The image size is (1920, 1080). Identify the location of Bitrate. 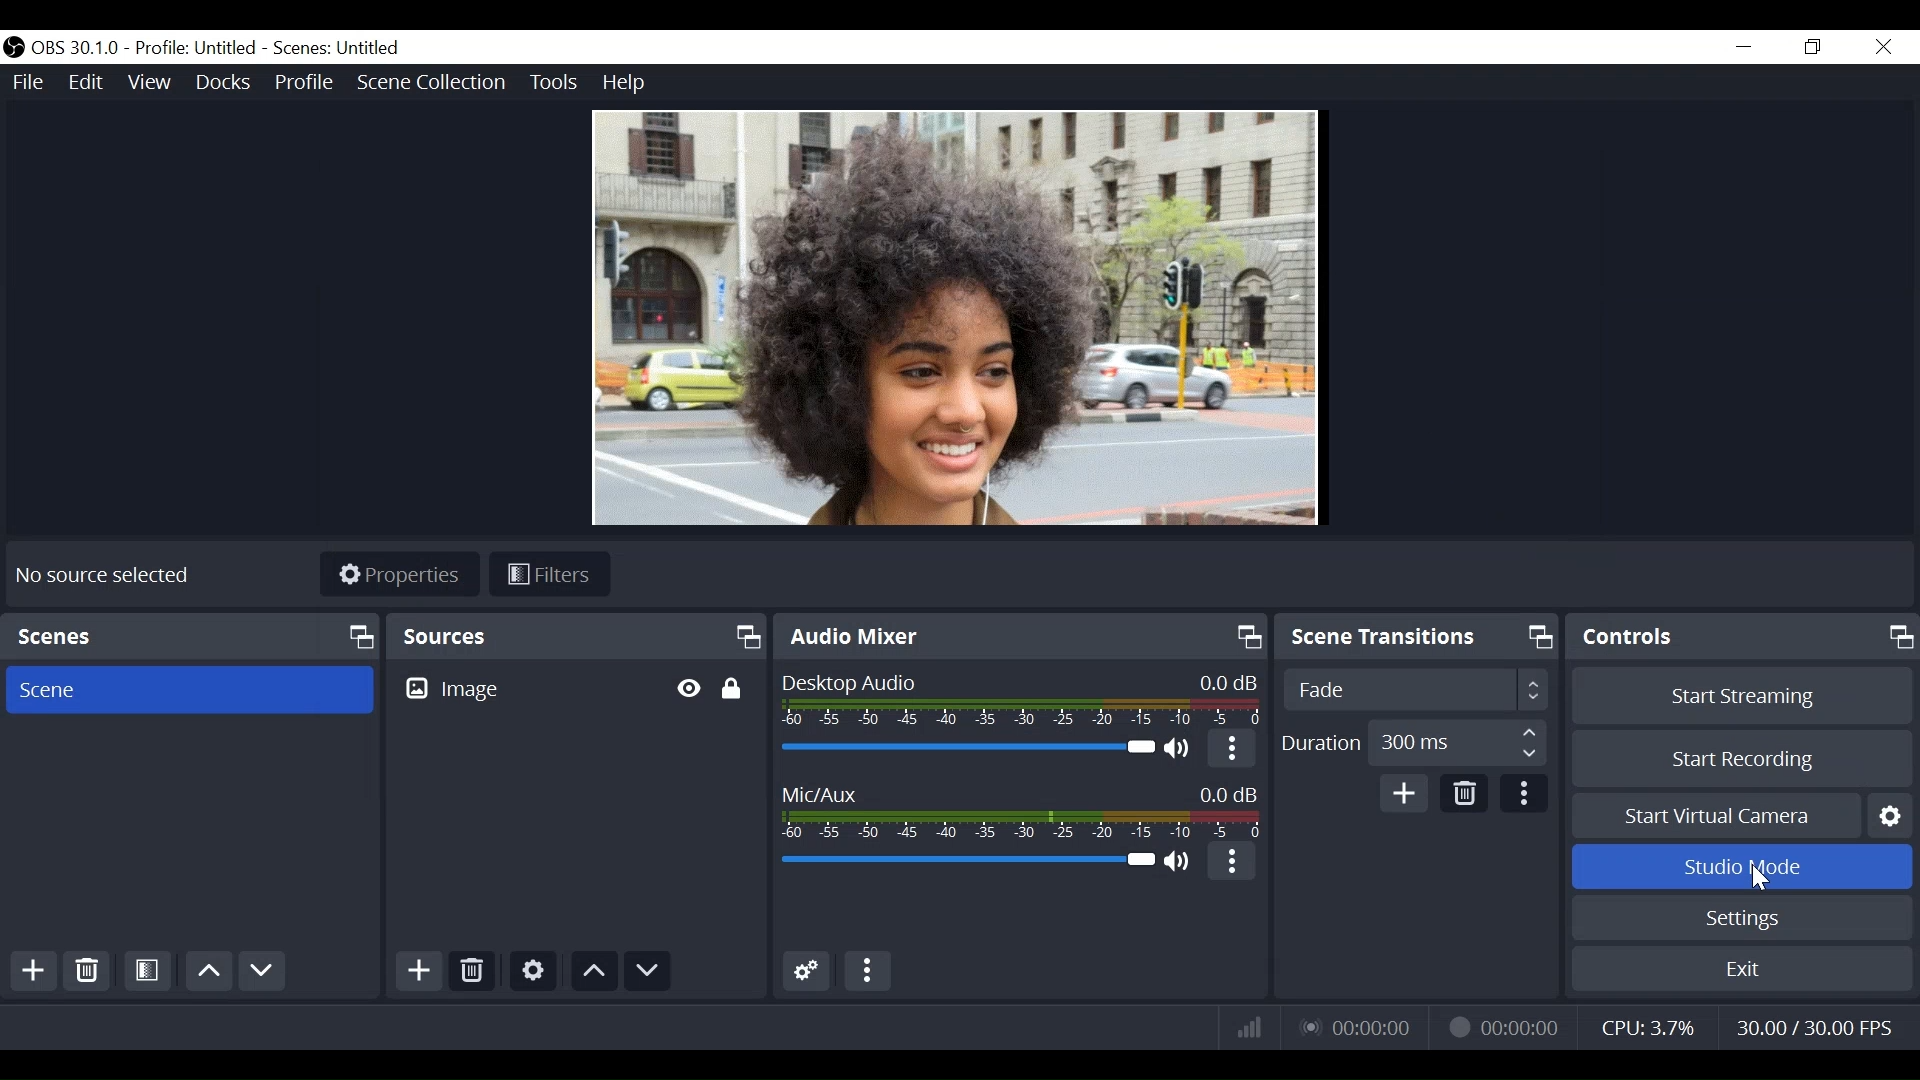
(1255, 1028).